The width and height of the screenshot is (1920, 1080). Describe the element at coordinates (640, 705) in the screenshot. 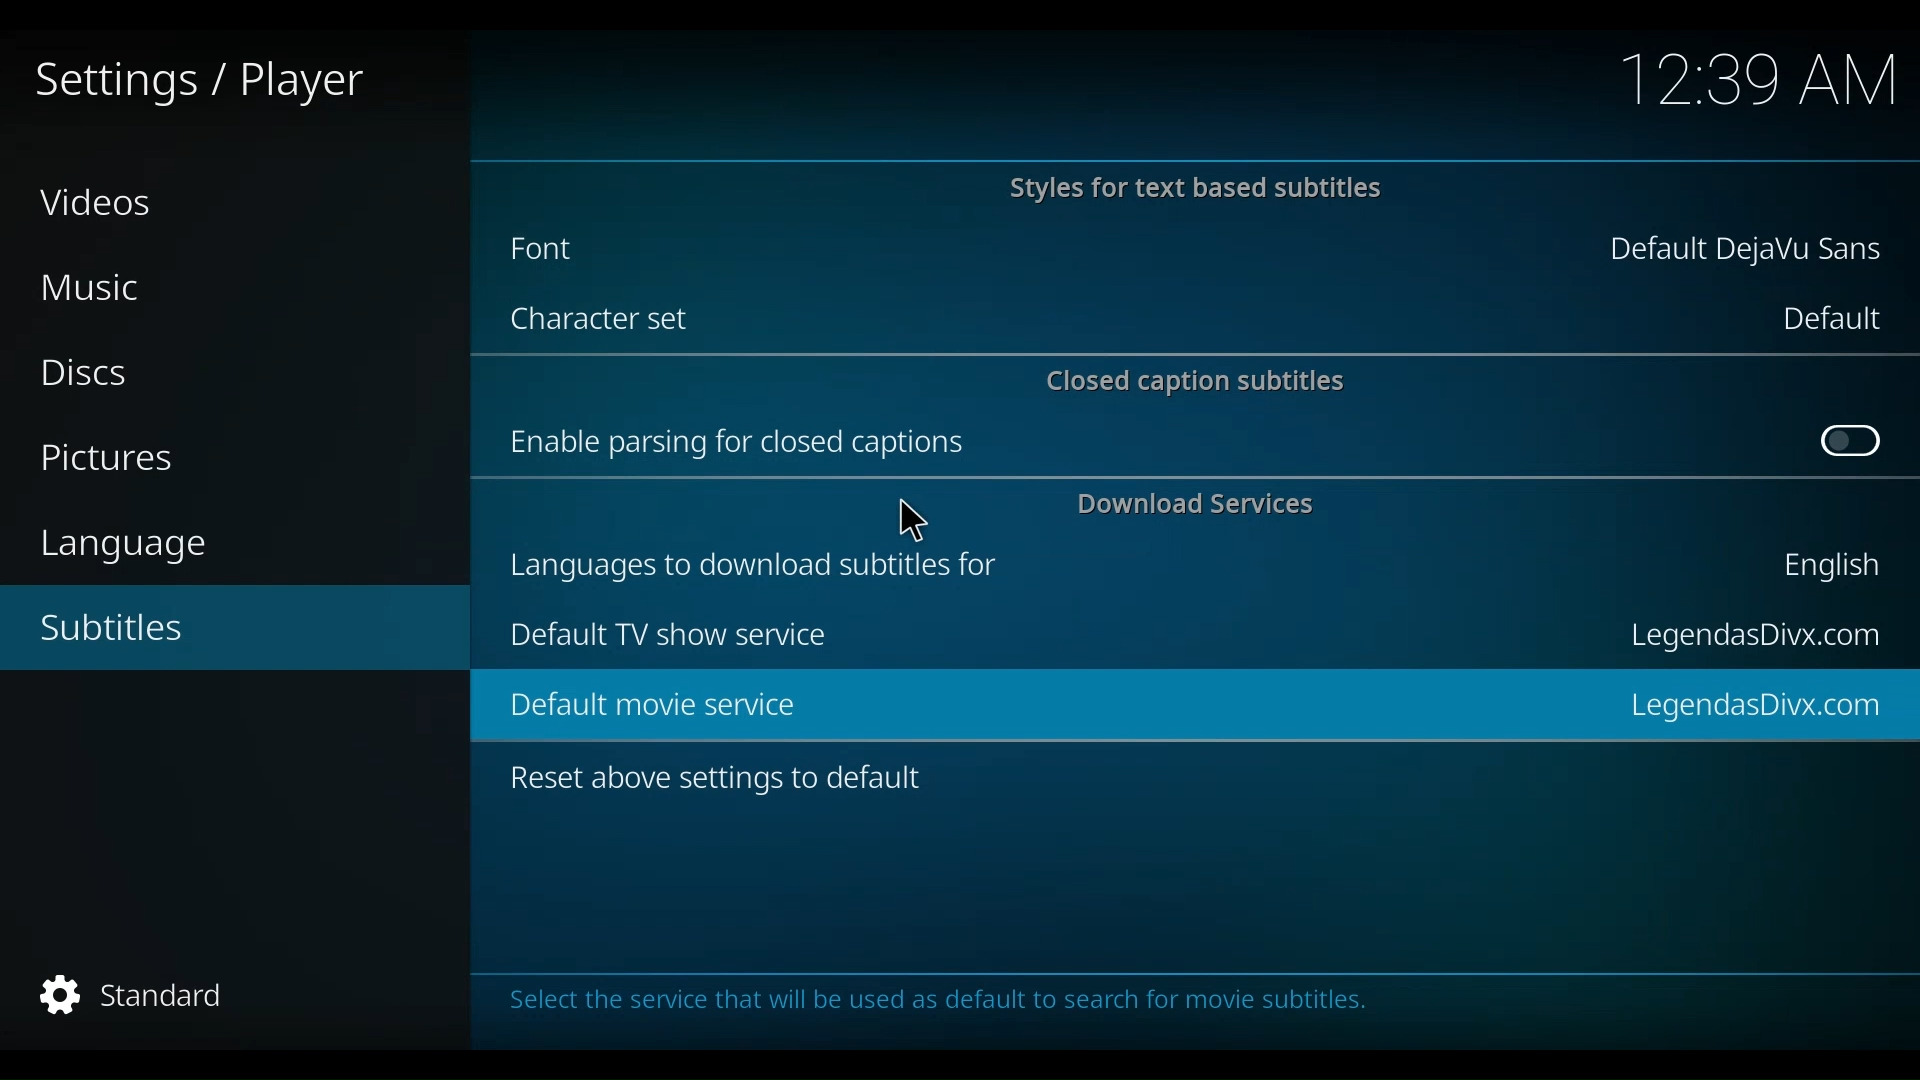

I see `Default movie service` at that location.